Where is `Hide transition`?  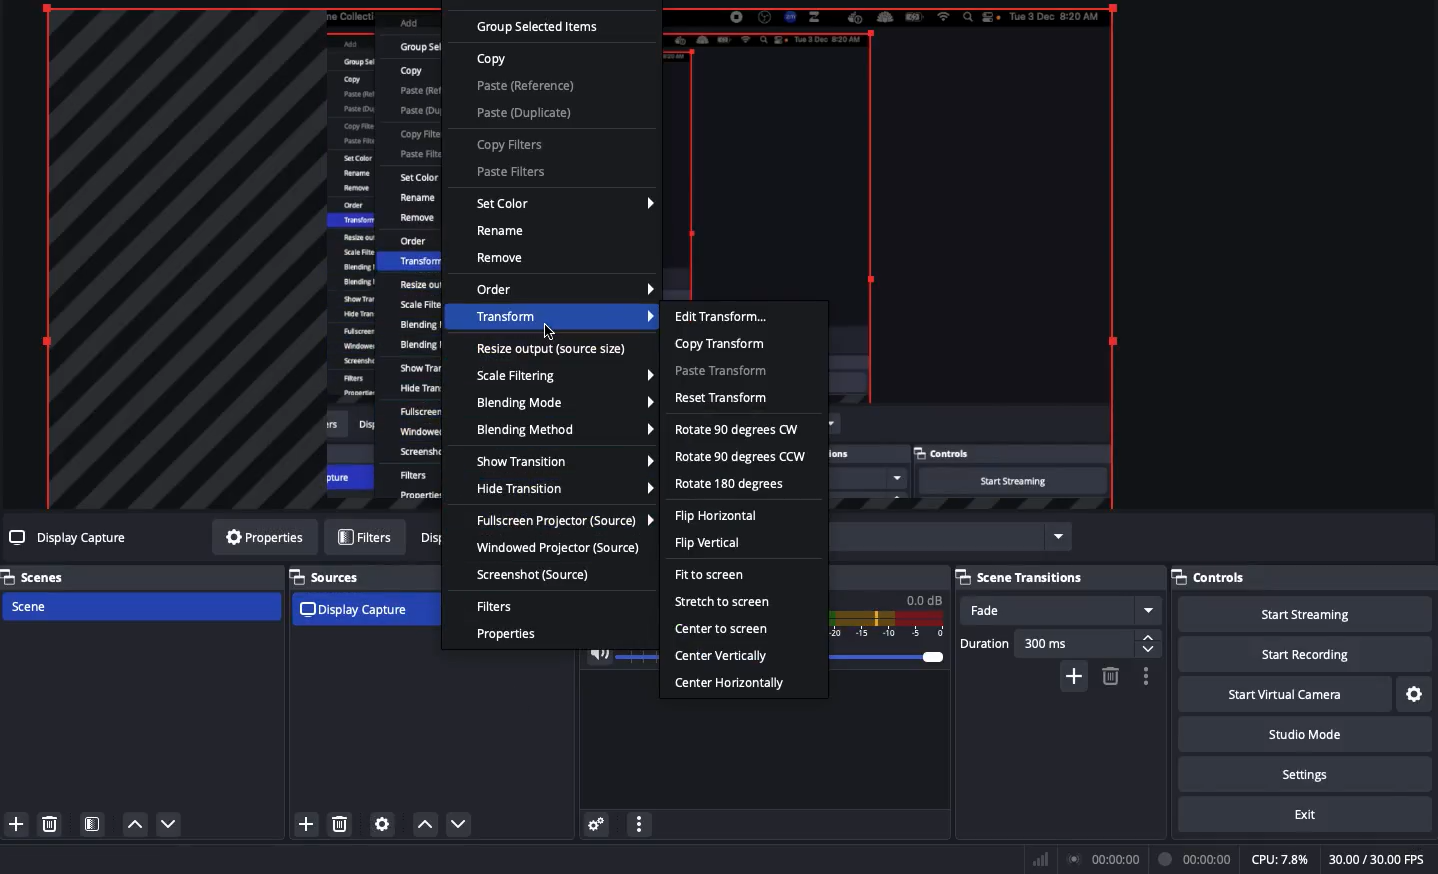
Hide transition is located at coordinates (565, 490).